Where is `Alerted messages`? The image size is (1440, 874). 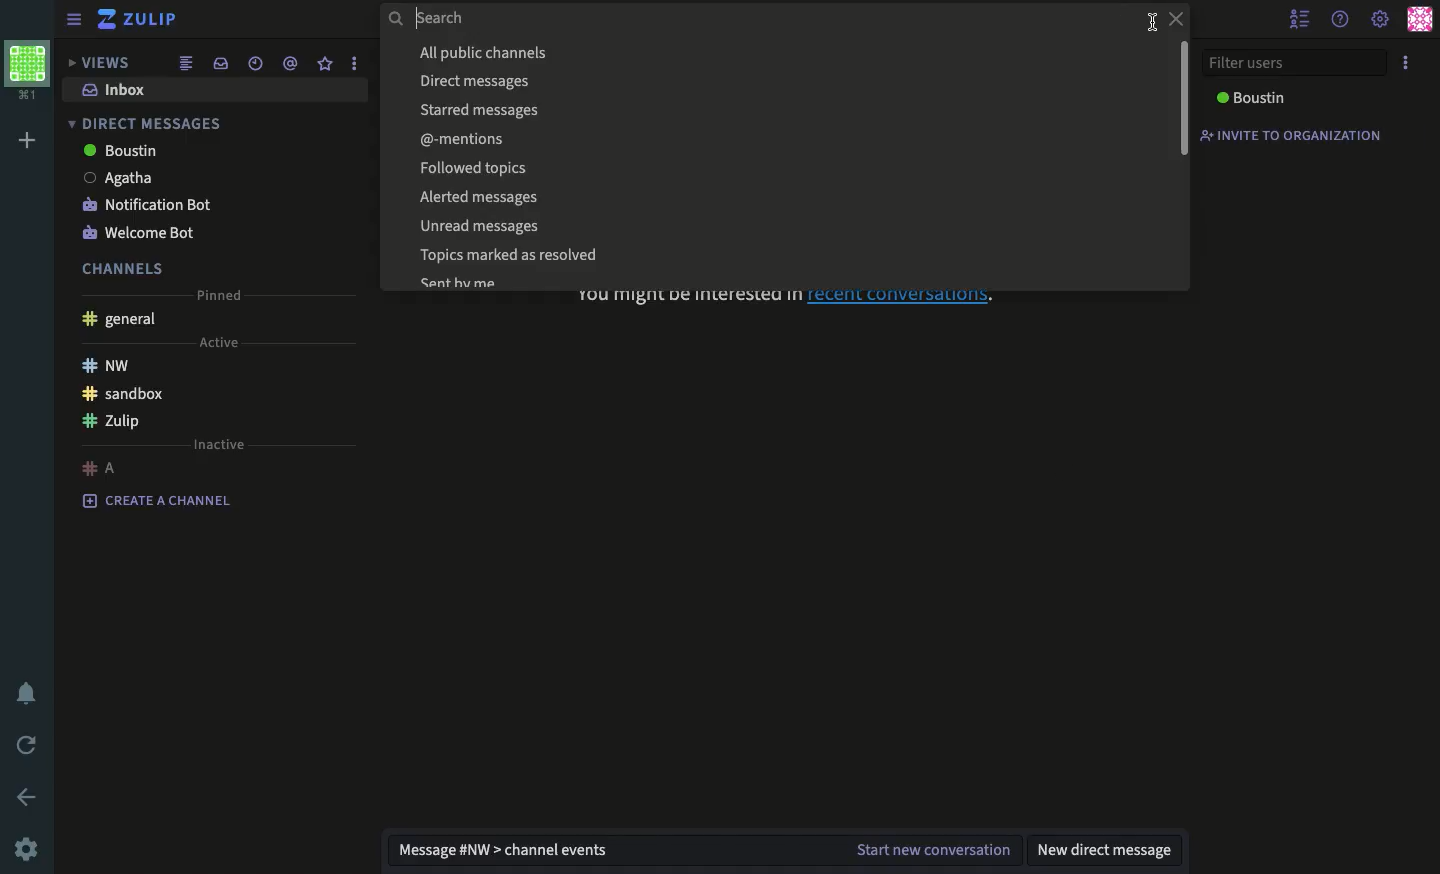 Alerted messages is located at coordinates (476, 198).